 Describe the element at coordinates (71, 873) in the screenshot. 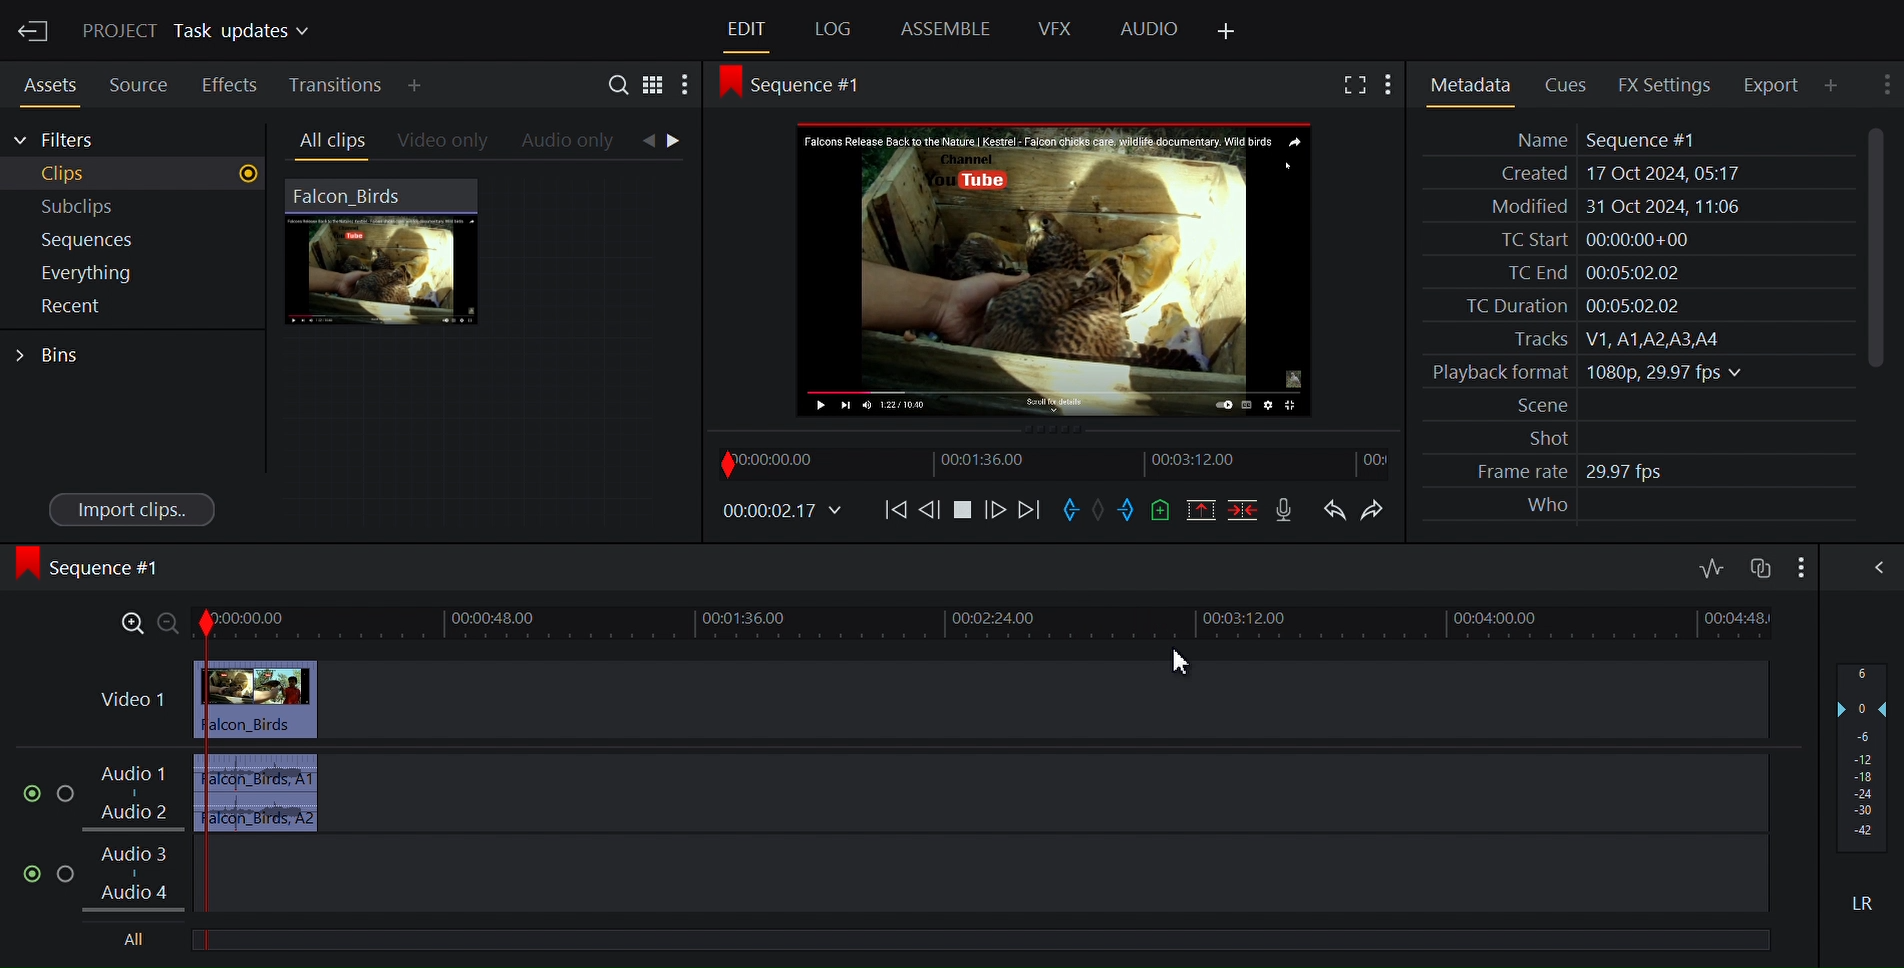

I see `Solo this track` at that location.